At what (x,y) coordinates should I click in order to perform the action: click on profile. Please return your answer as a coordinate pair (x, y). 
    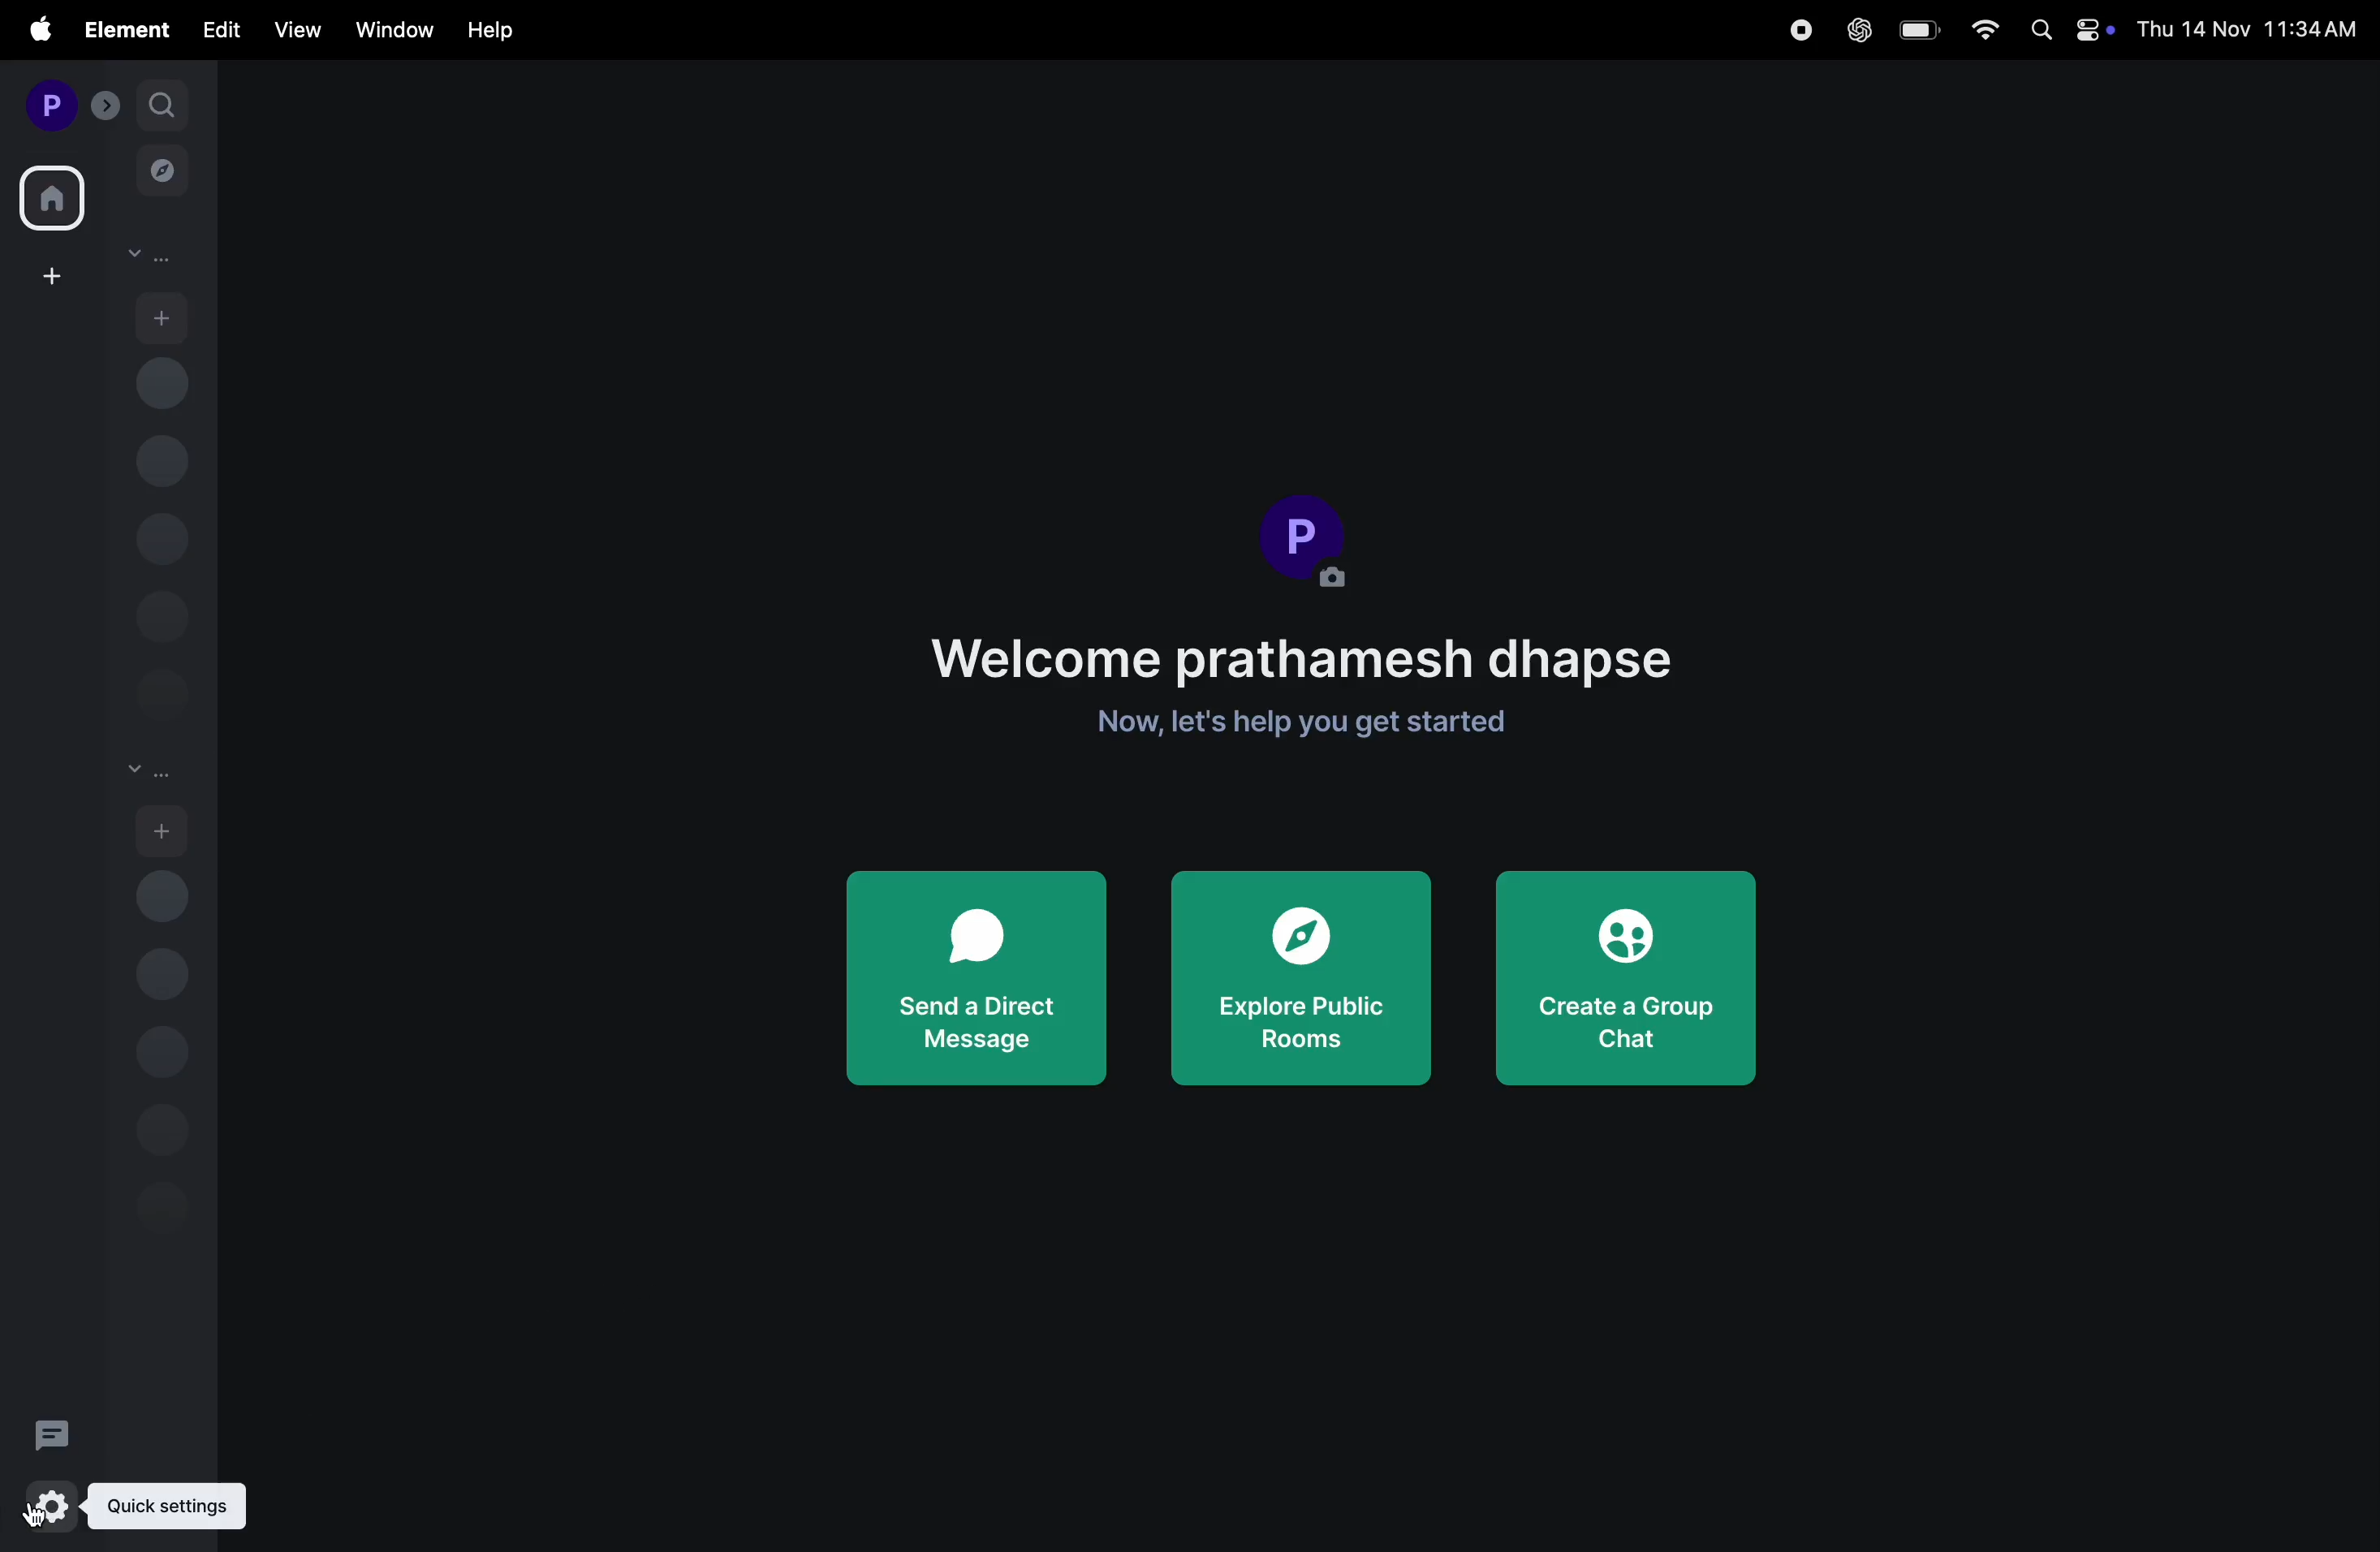
    Looking at the image, I should click on (1308, 542).